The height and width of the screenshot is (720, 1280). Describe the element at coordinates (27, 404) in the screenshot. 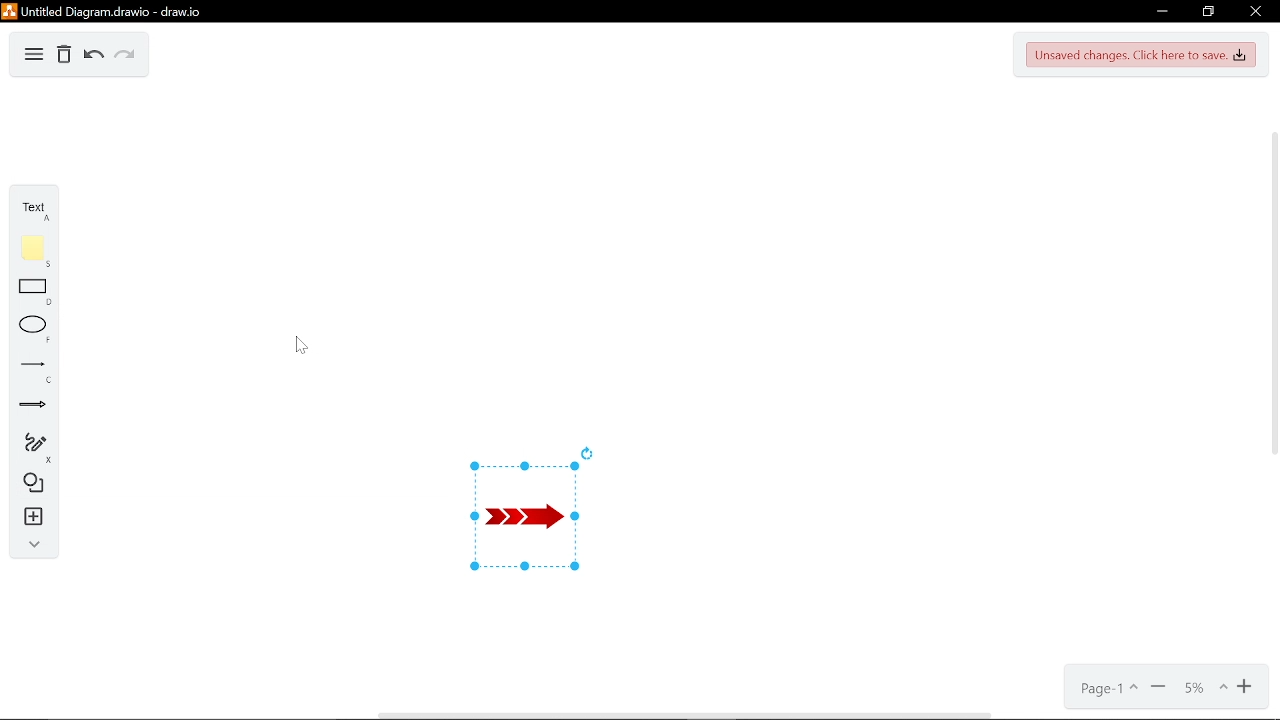

I see `Arrow` at that location.